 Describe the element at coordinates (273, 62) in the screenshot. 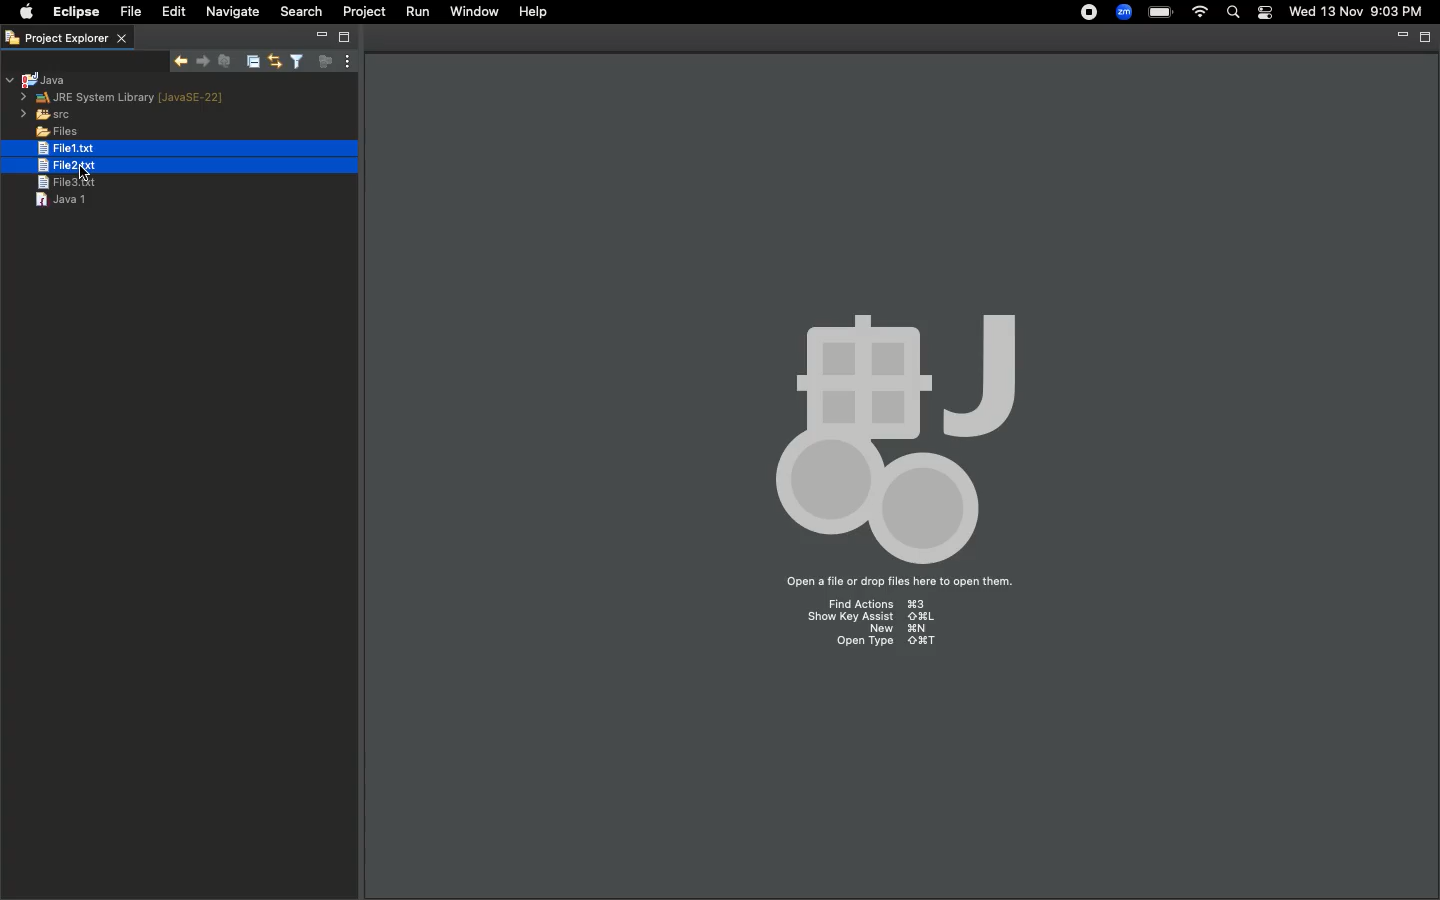

I see `Link with editor` at that location.